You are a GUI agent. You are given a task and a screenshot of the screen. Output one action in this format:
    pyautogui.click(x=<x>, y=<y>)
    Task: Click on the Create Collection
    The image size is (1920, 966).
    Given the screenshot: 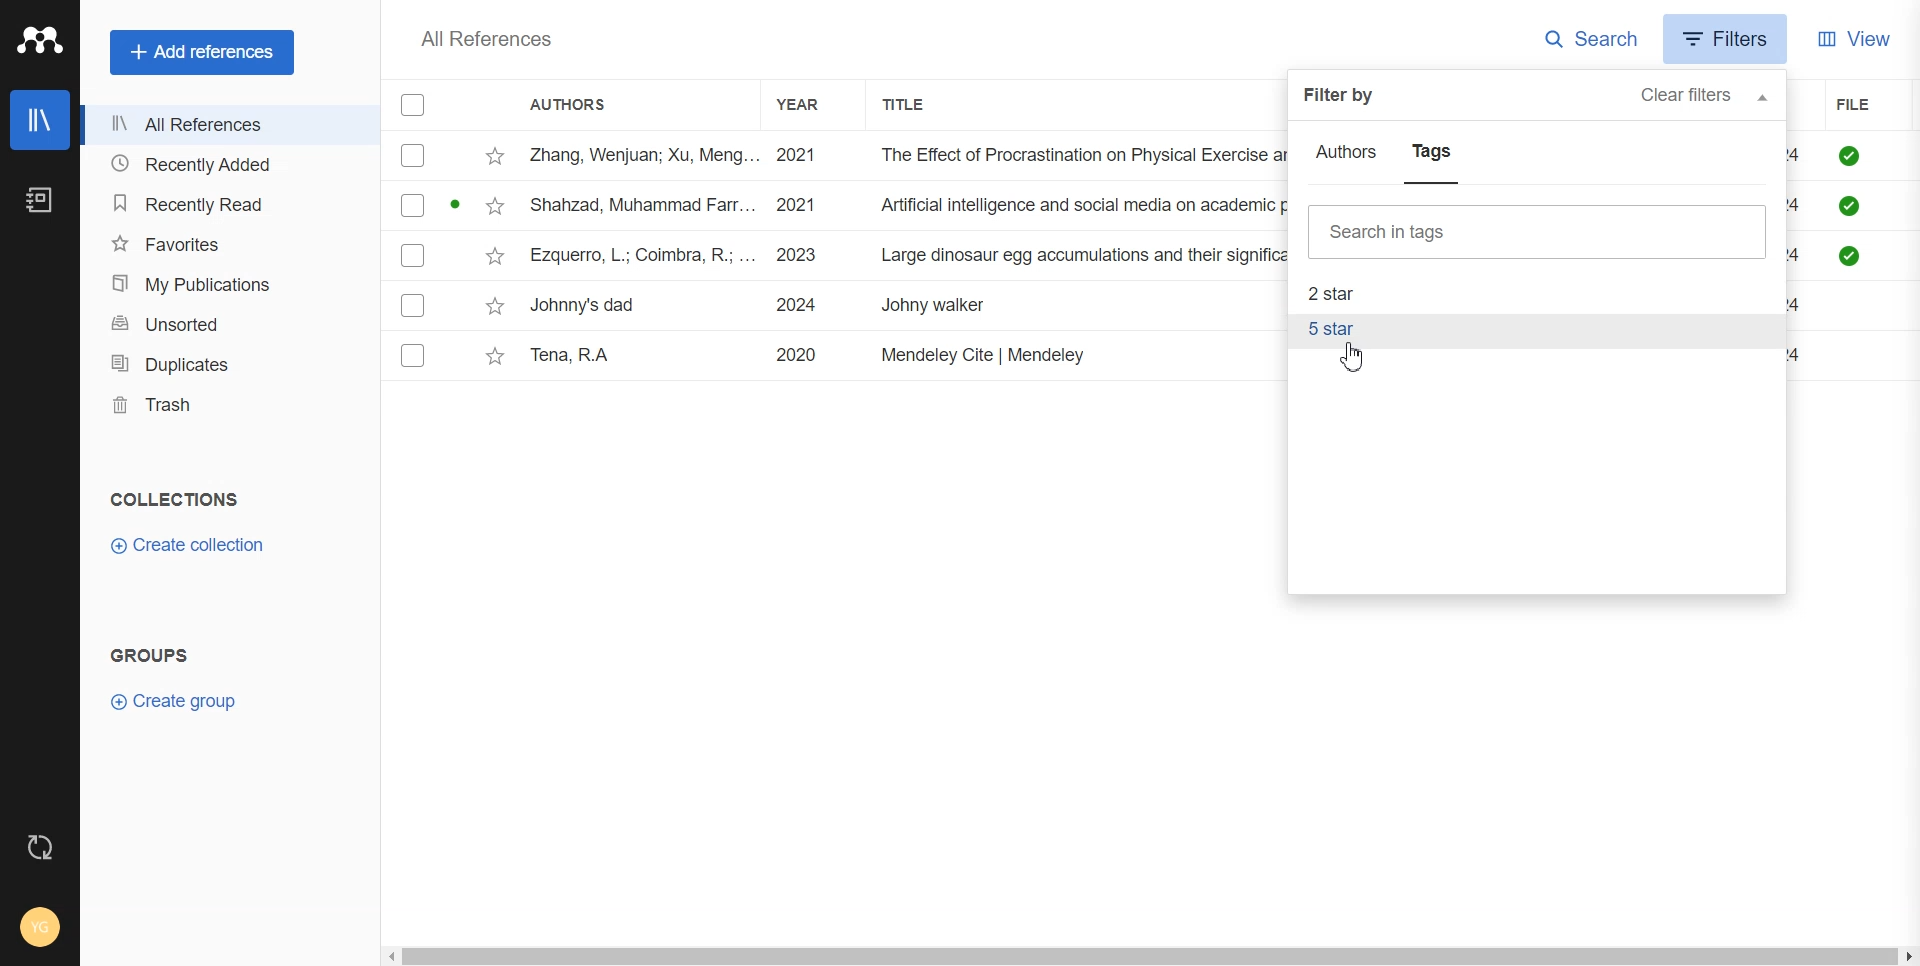 What is the action you would take?
    pyautogui.click(x=190, y=546)
    